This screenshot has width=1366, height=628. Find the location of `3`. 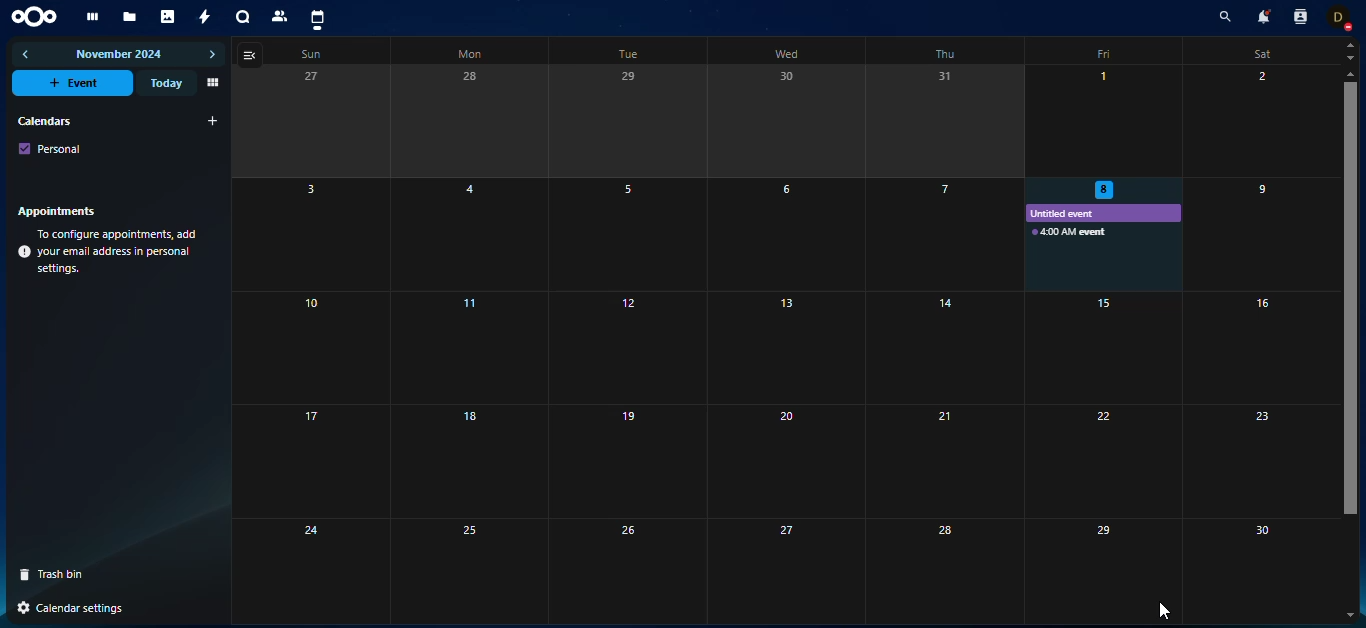

3 is located at coordinates (285, 235).